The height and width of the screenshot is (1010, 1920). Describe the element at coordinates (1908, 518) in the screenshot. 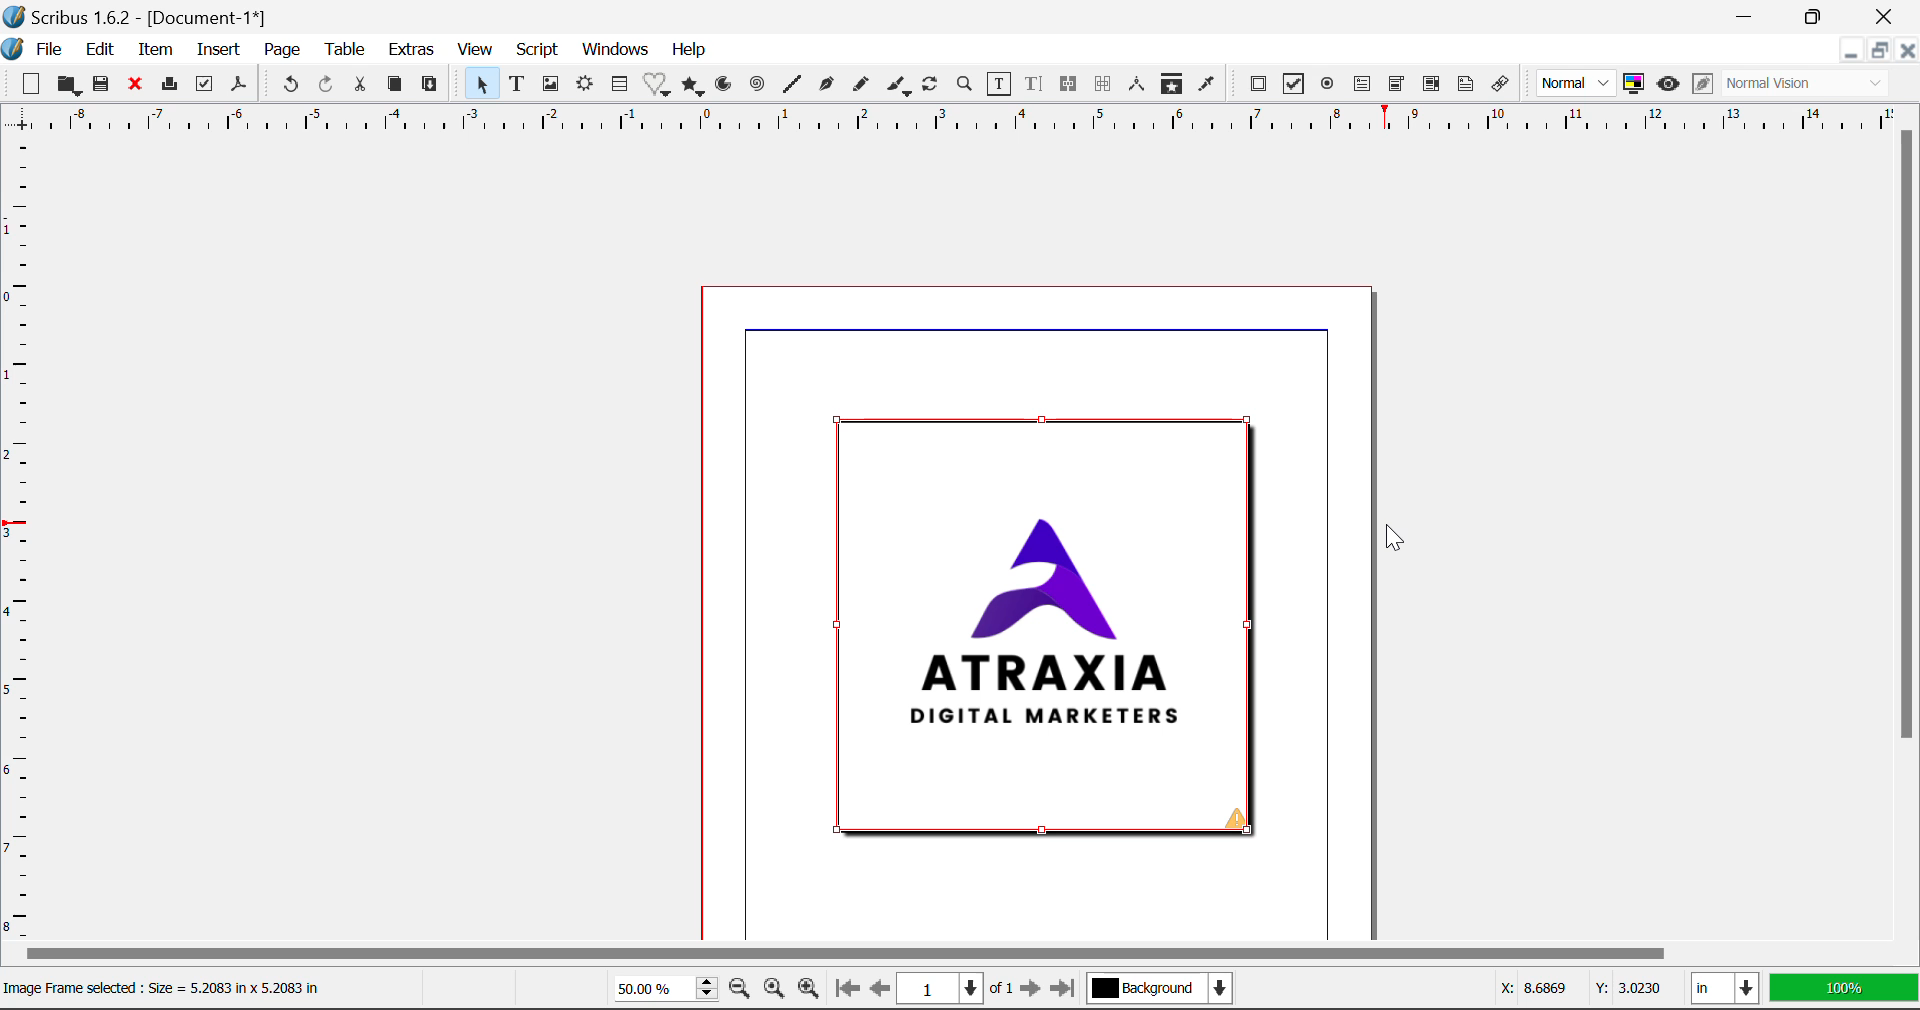

I see `Vertical Scroll Bar` at that location.